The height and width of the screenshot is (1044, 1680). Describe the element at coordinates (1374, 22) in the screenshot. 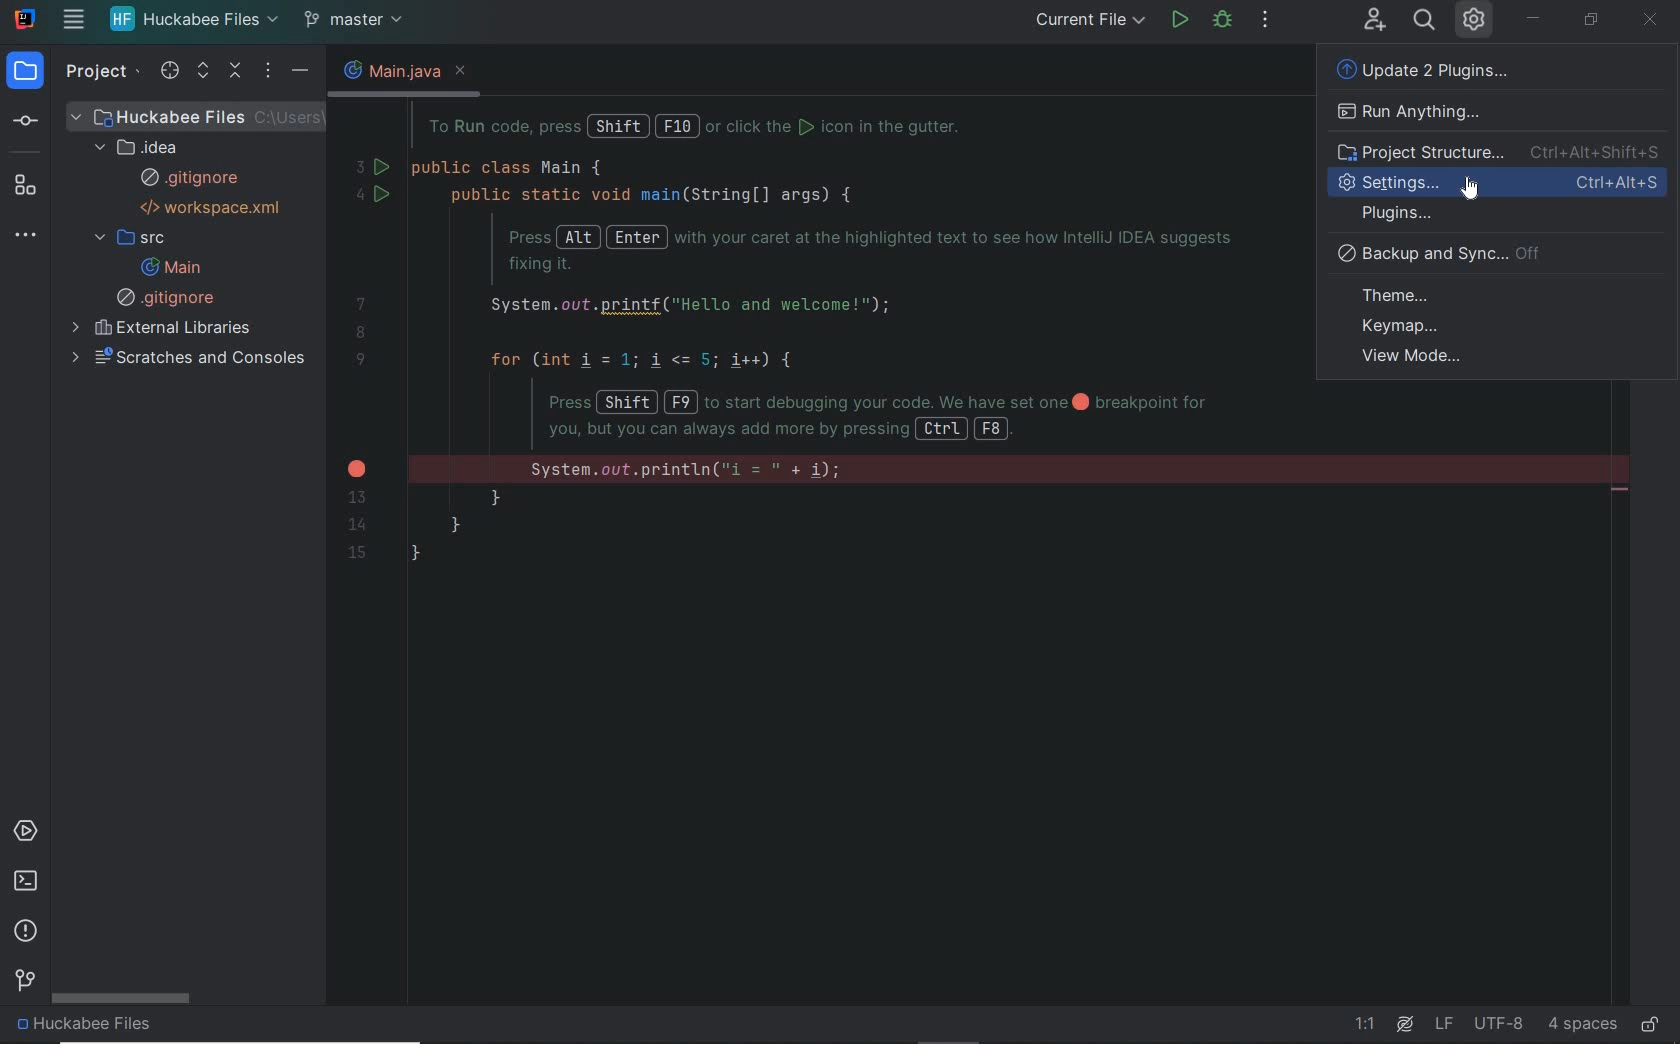

I see `code with me` at that location.